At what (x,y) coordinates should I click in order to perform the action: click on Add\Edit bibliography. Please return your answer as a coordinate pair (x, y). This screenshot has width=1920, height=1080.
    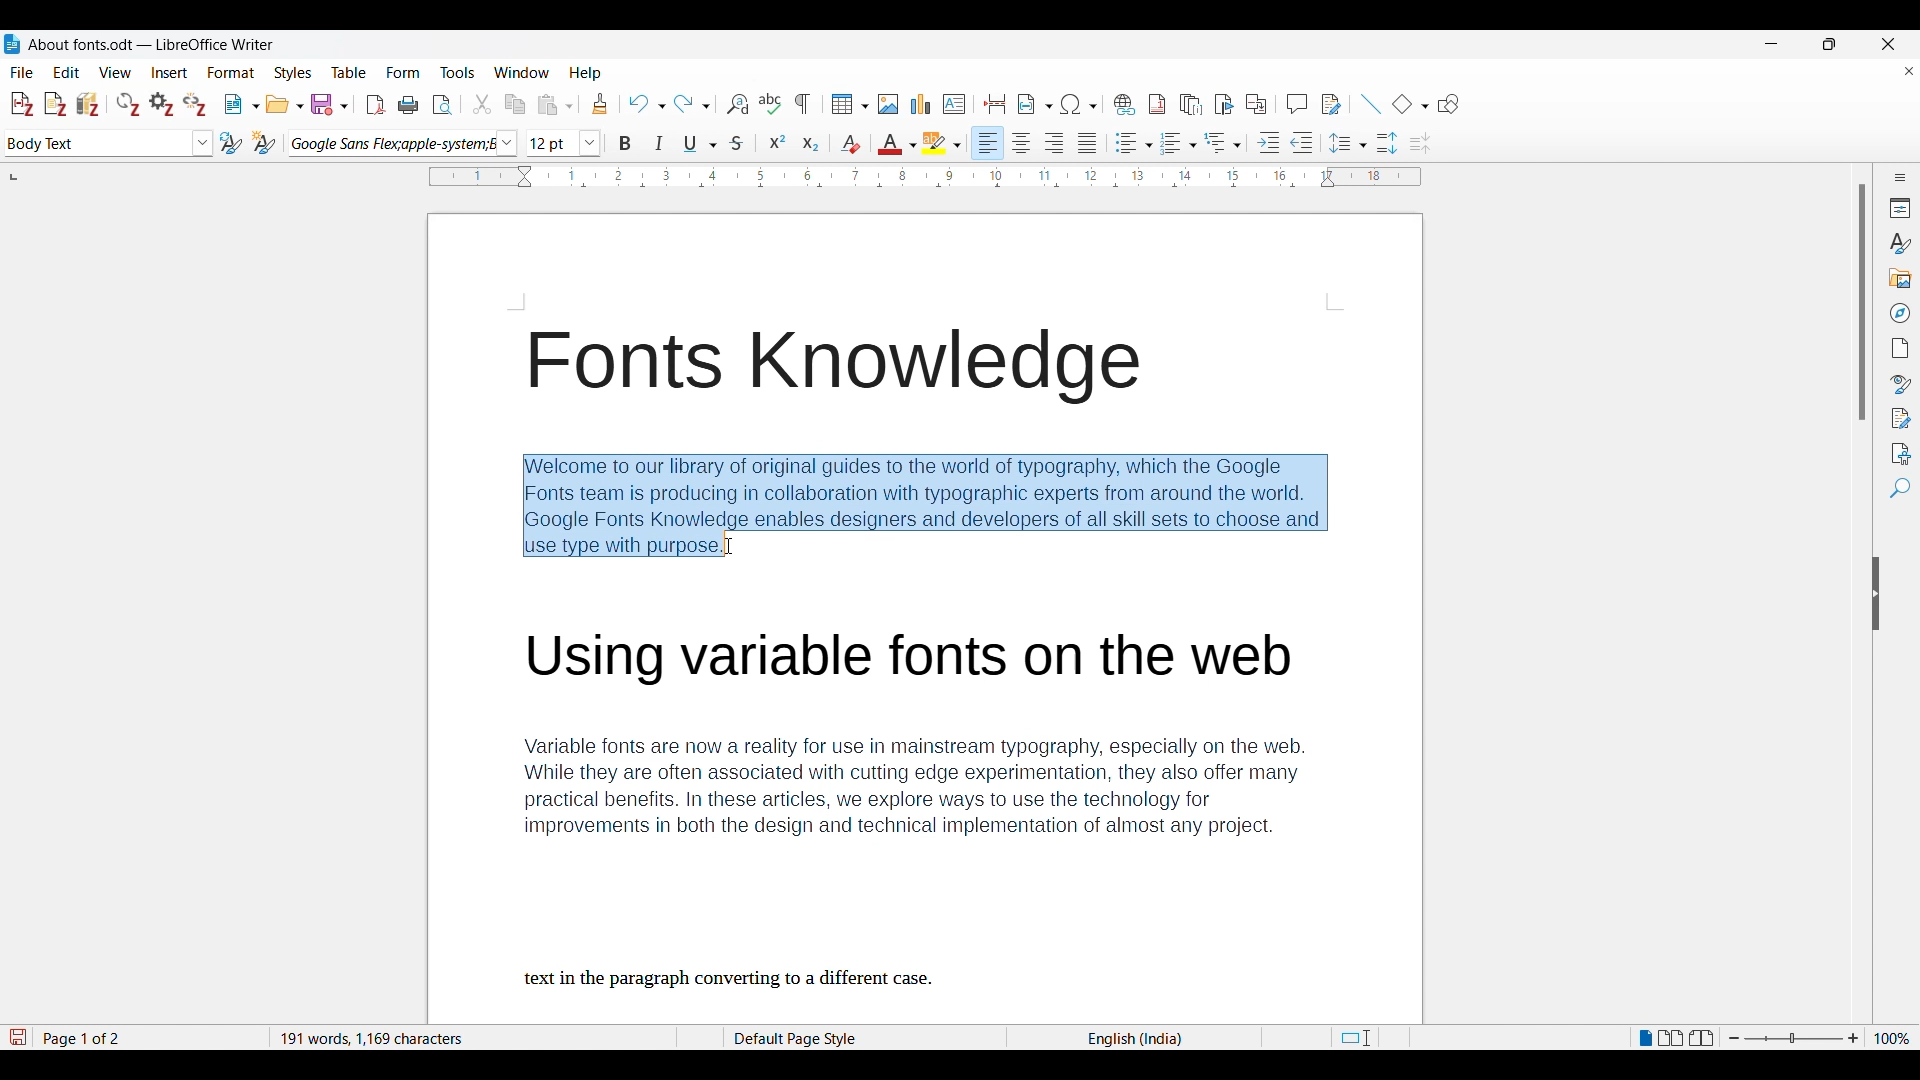
    Looking at the image, I should click on (88, 104).